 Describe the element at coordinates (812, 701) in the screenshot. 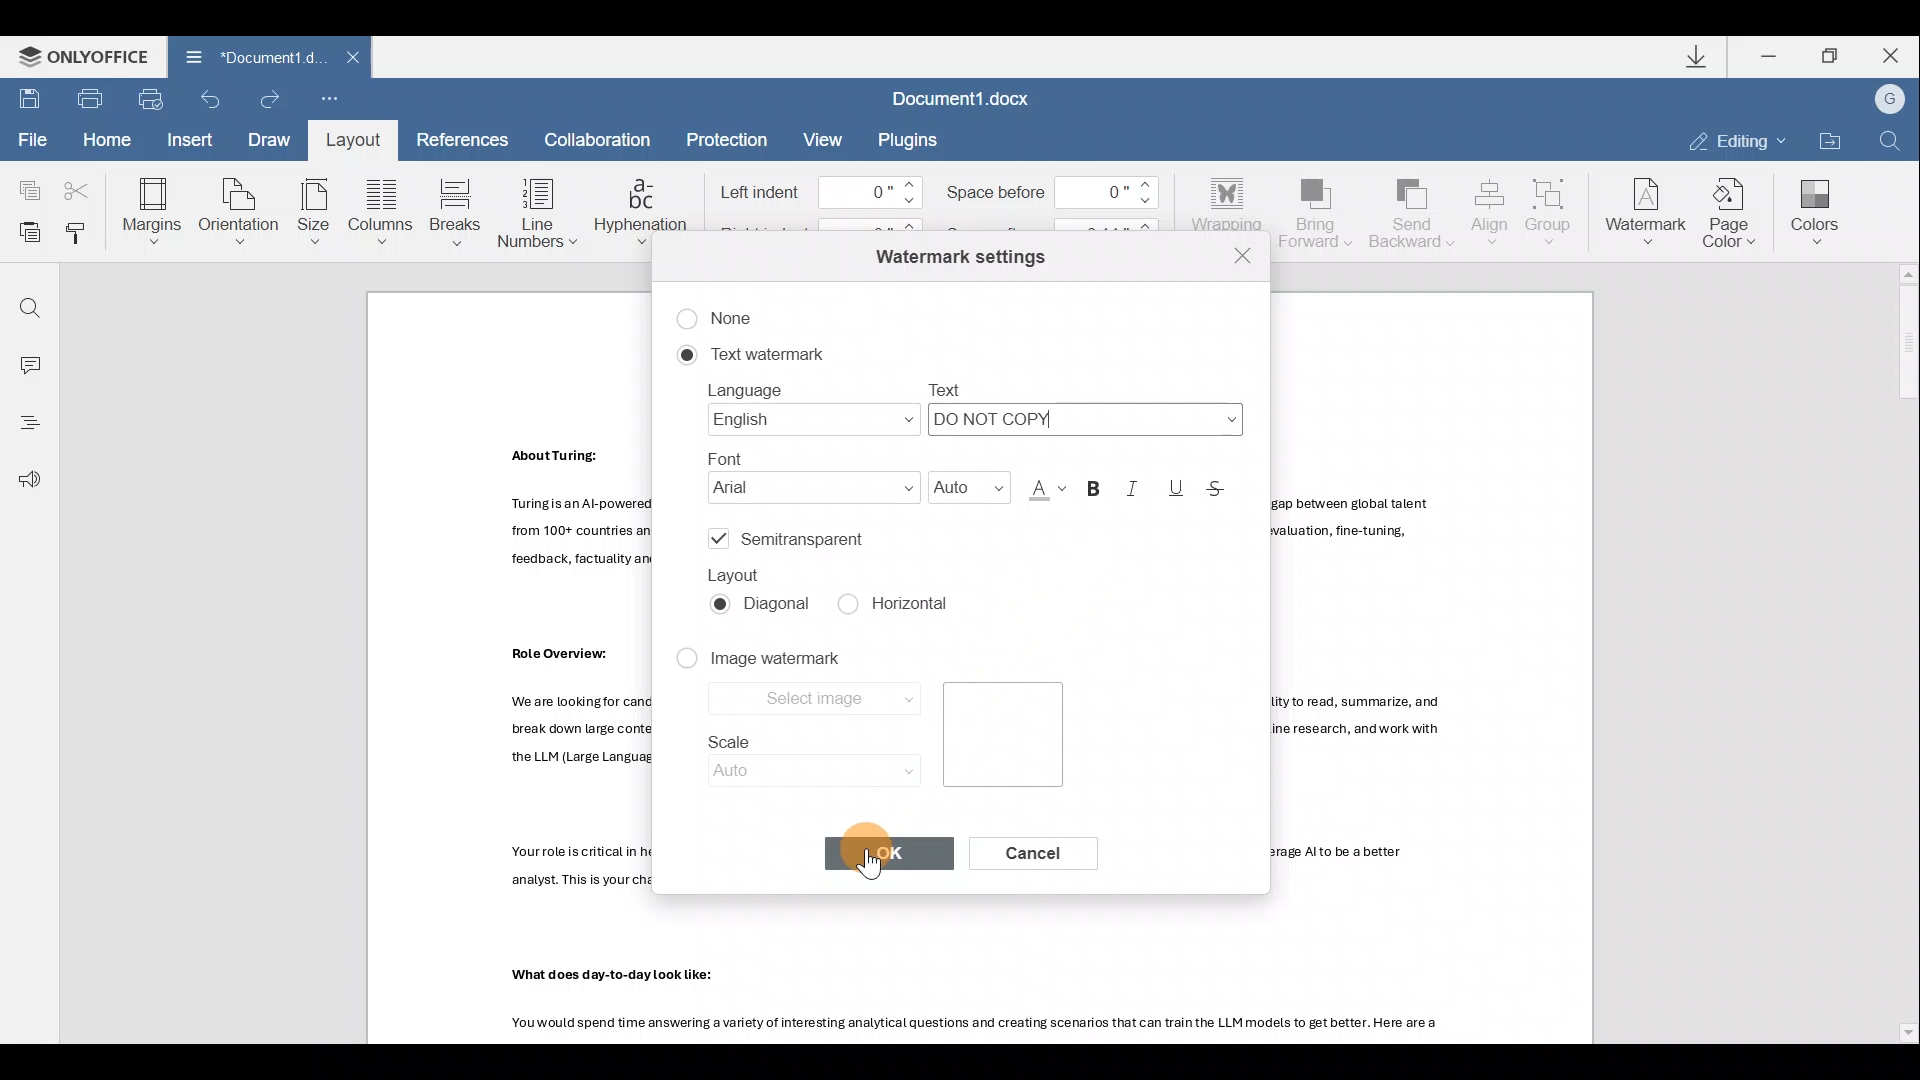

I see `Select image` at that location.